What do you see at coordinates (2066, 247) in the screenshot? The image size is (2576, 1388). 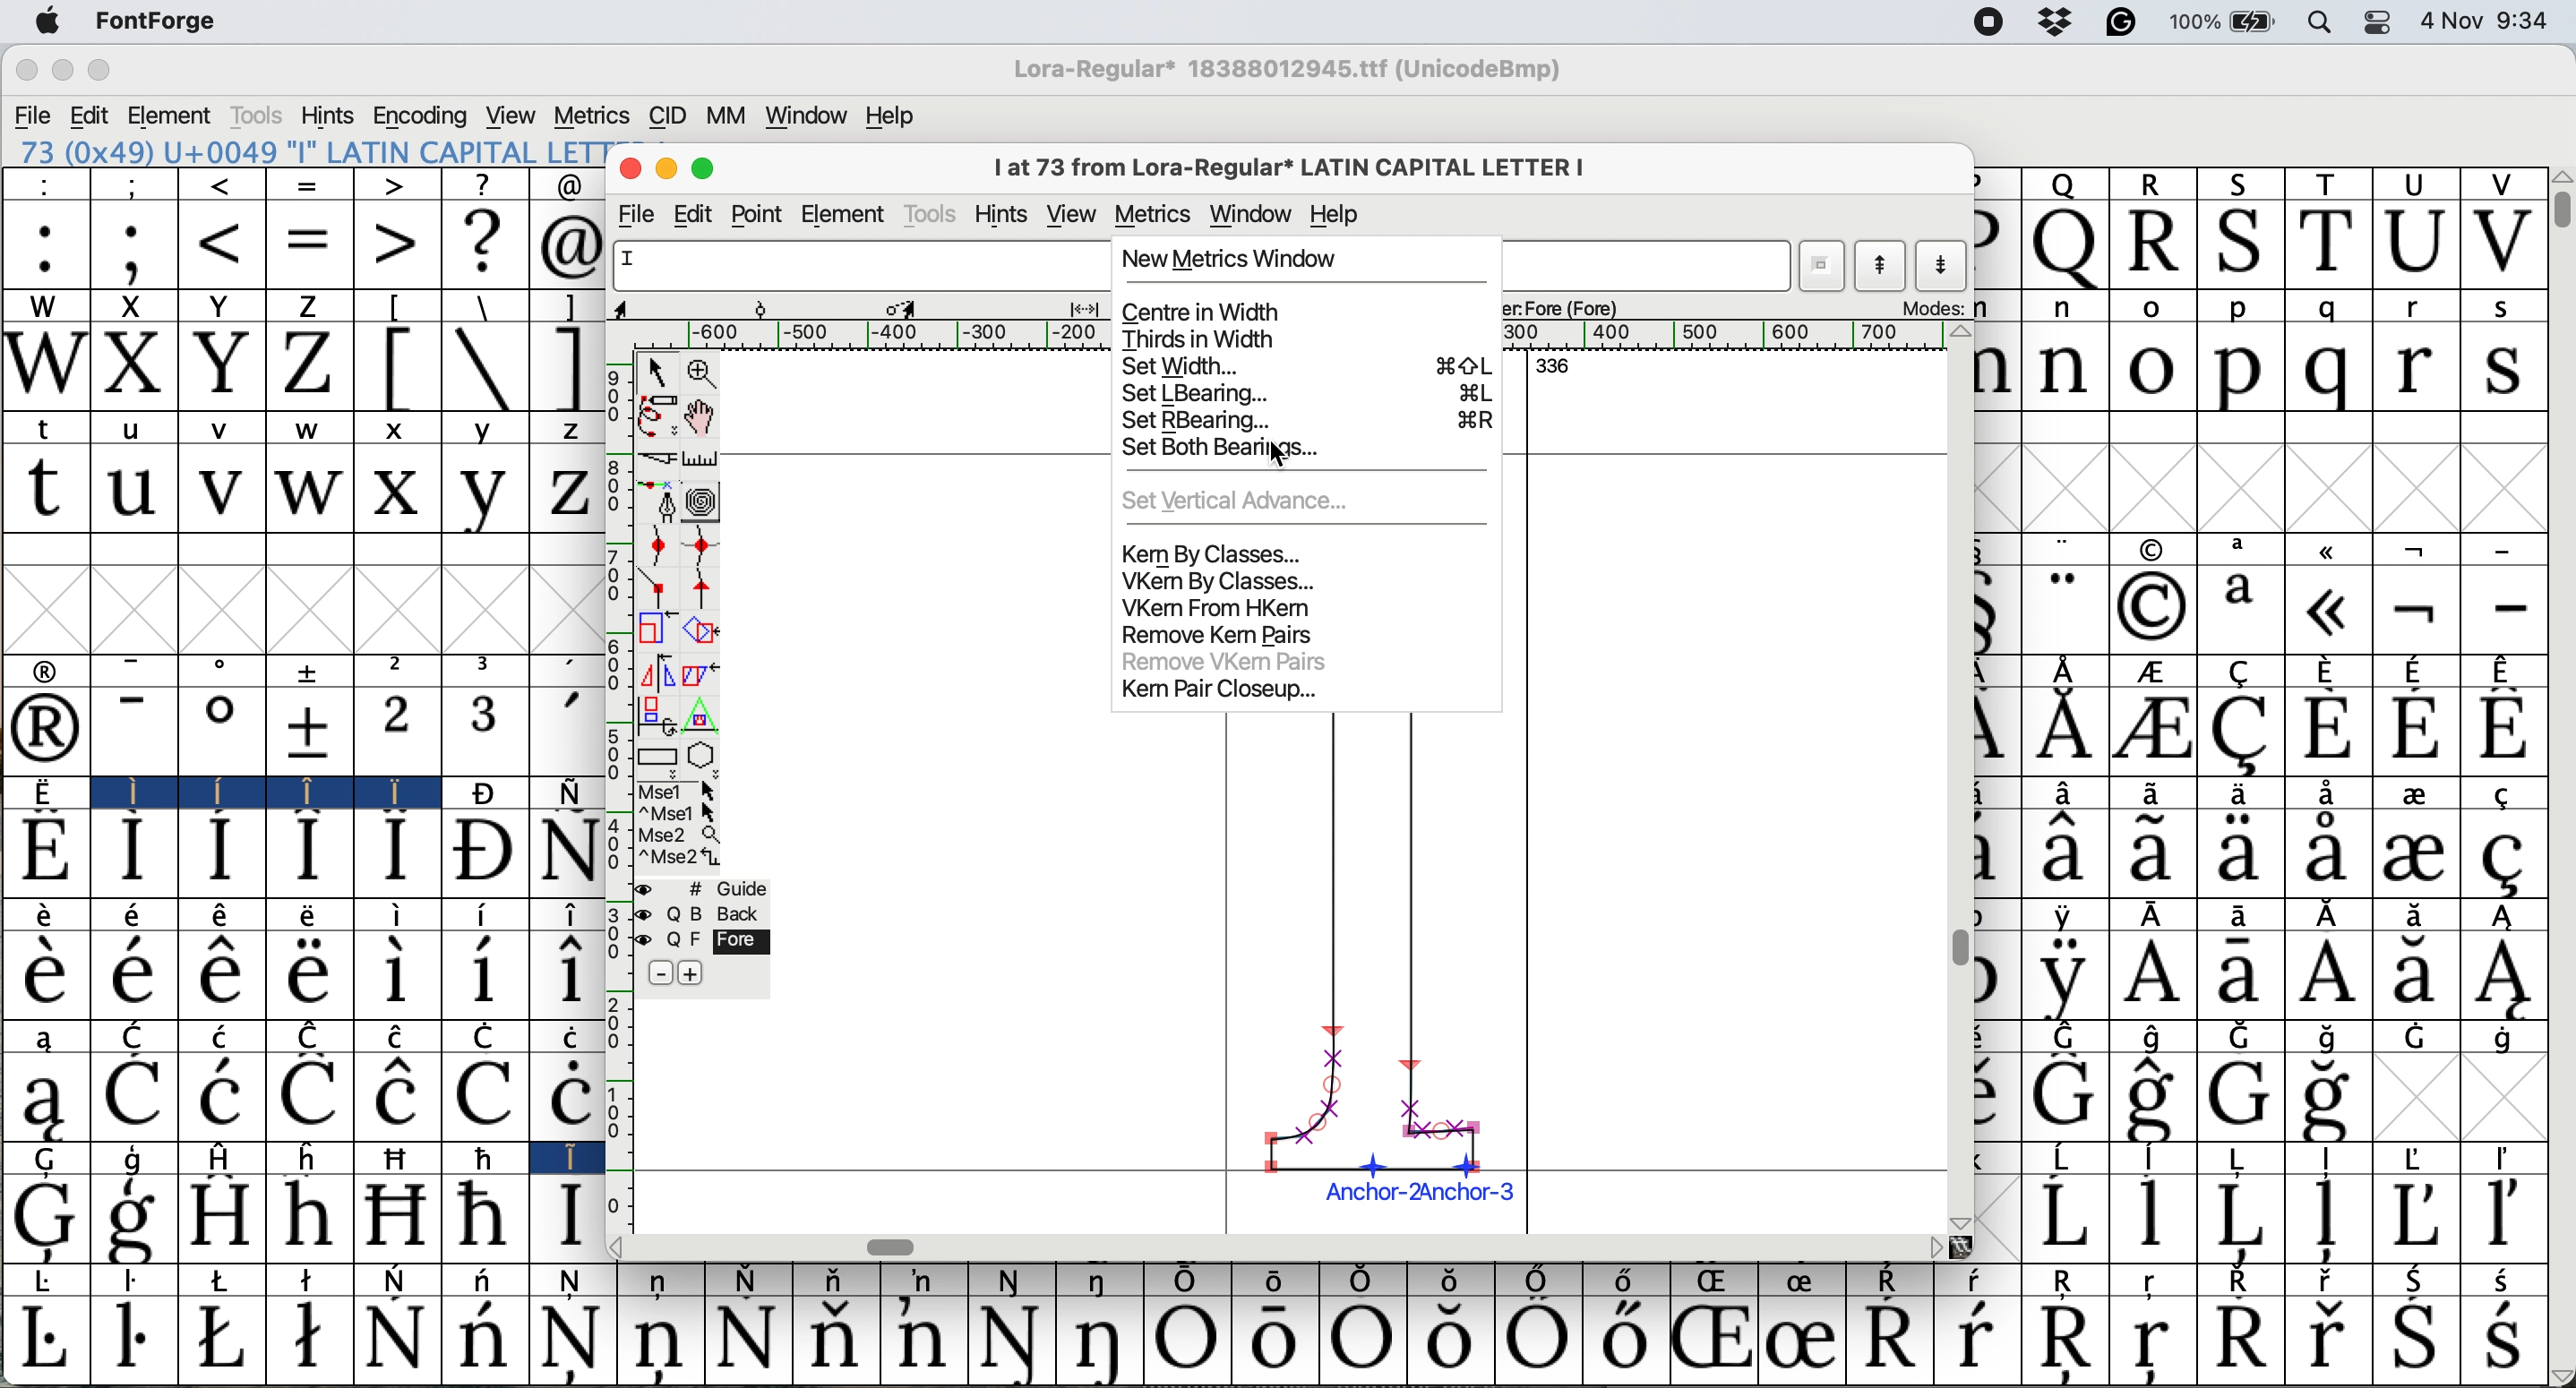 I see `Q` at bounding box center [2066, 247].